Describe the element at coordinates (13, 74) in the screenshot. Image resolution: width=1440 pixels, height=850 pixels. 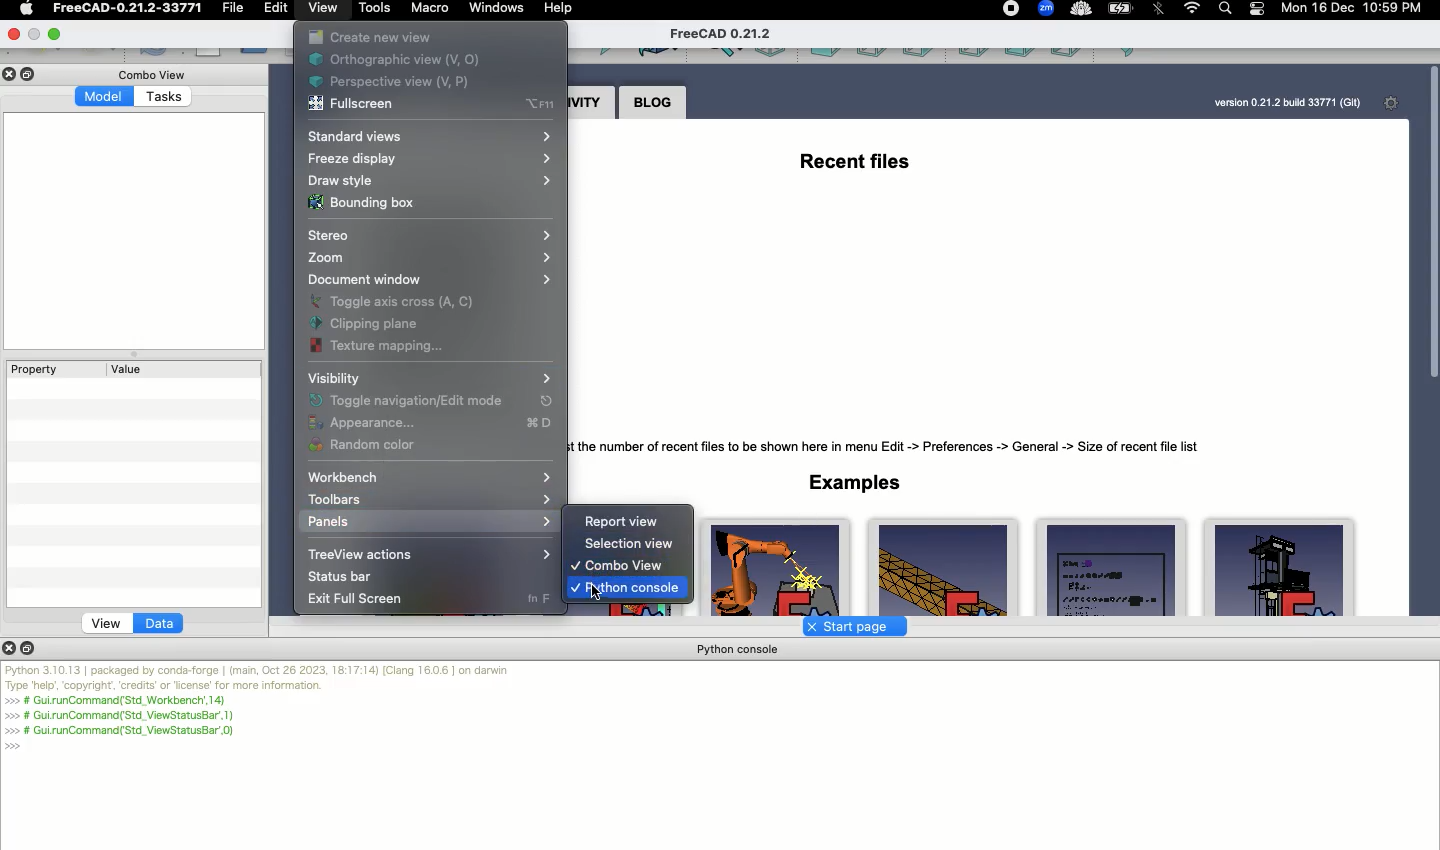
I see `Close` at that location.